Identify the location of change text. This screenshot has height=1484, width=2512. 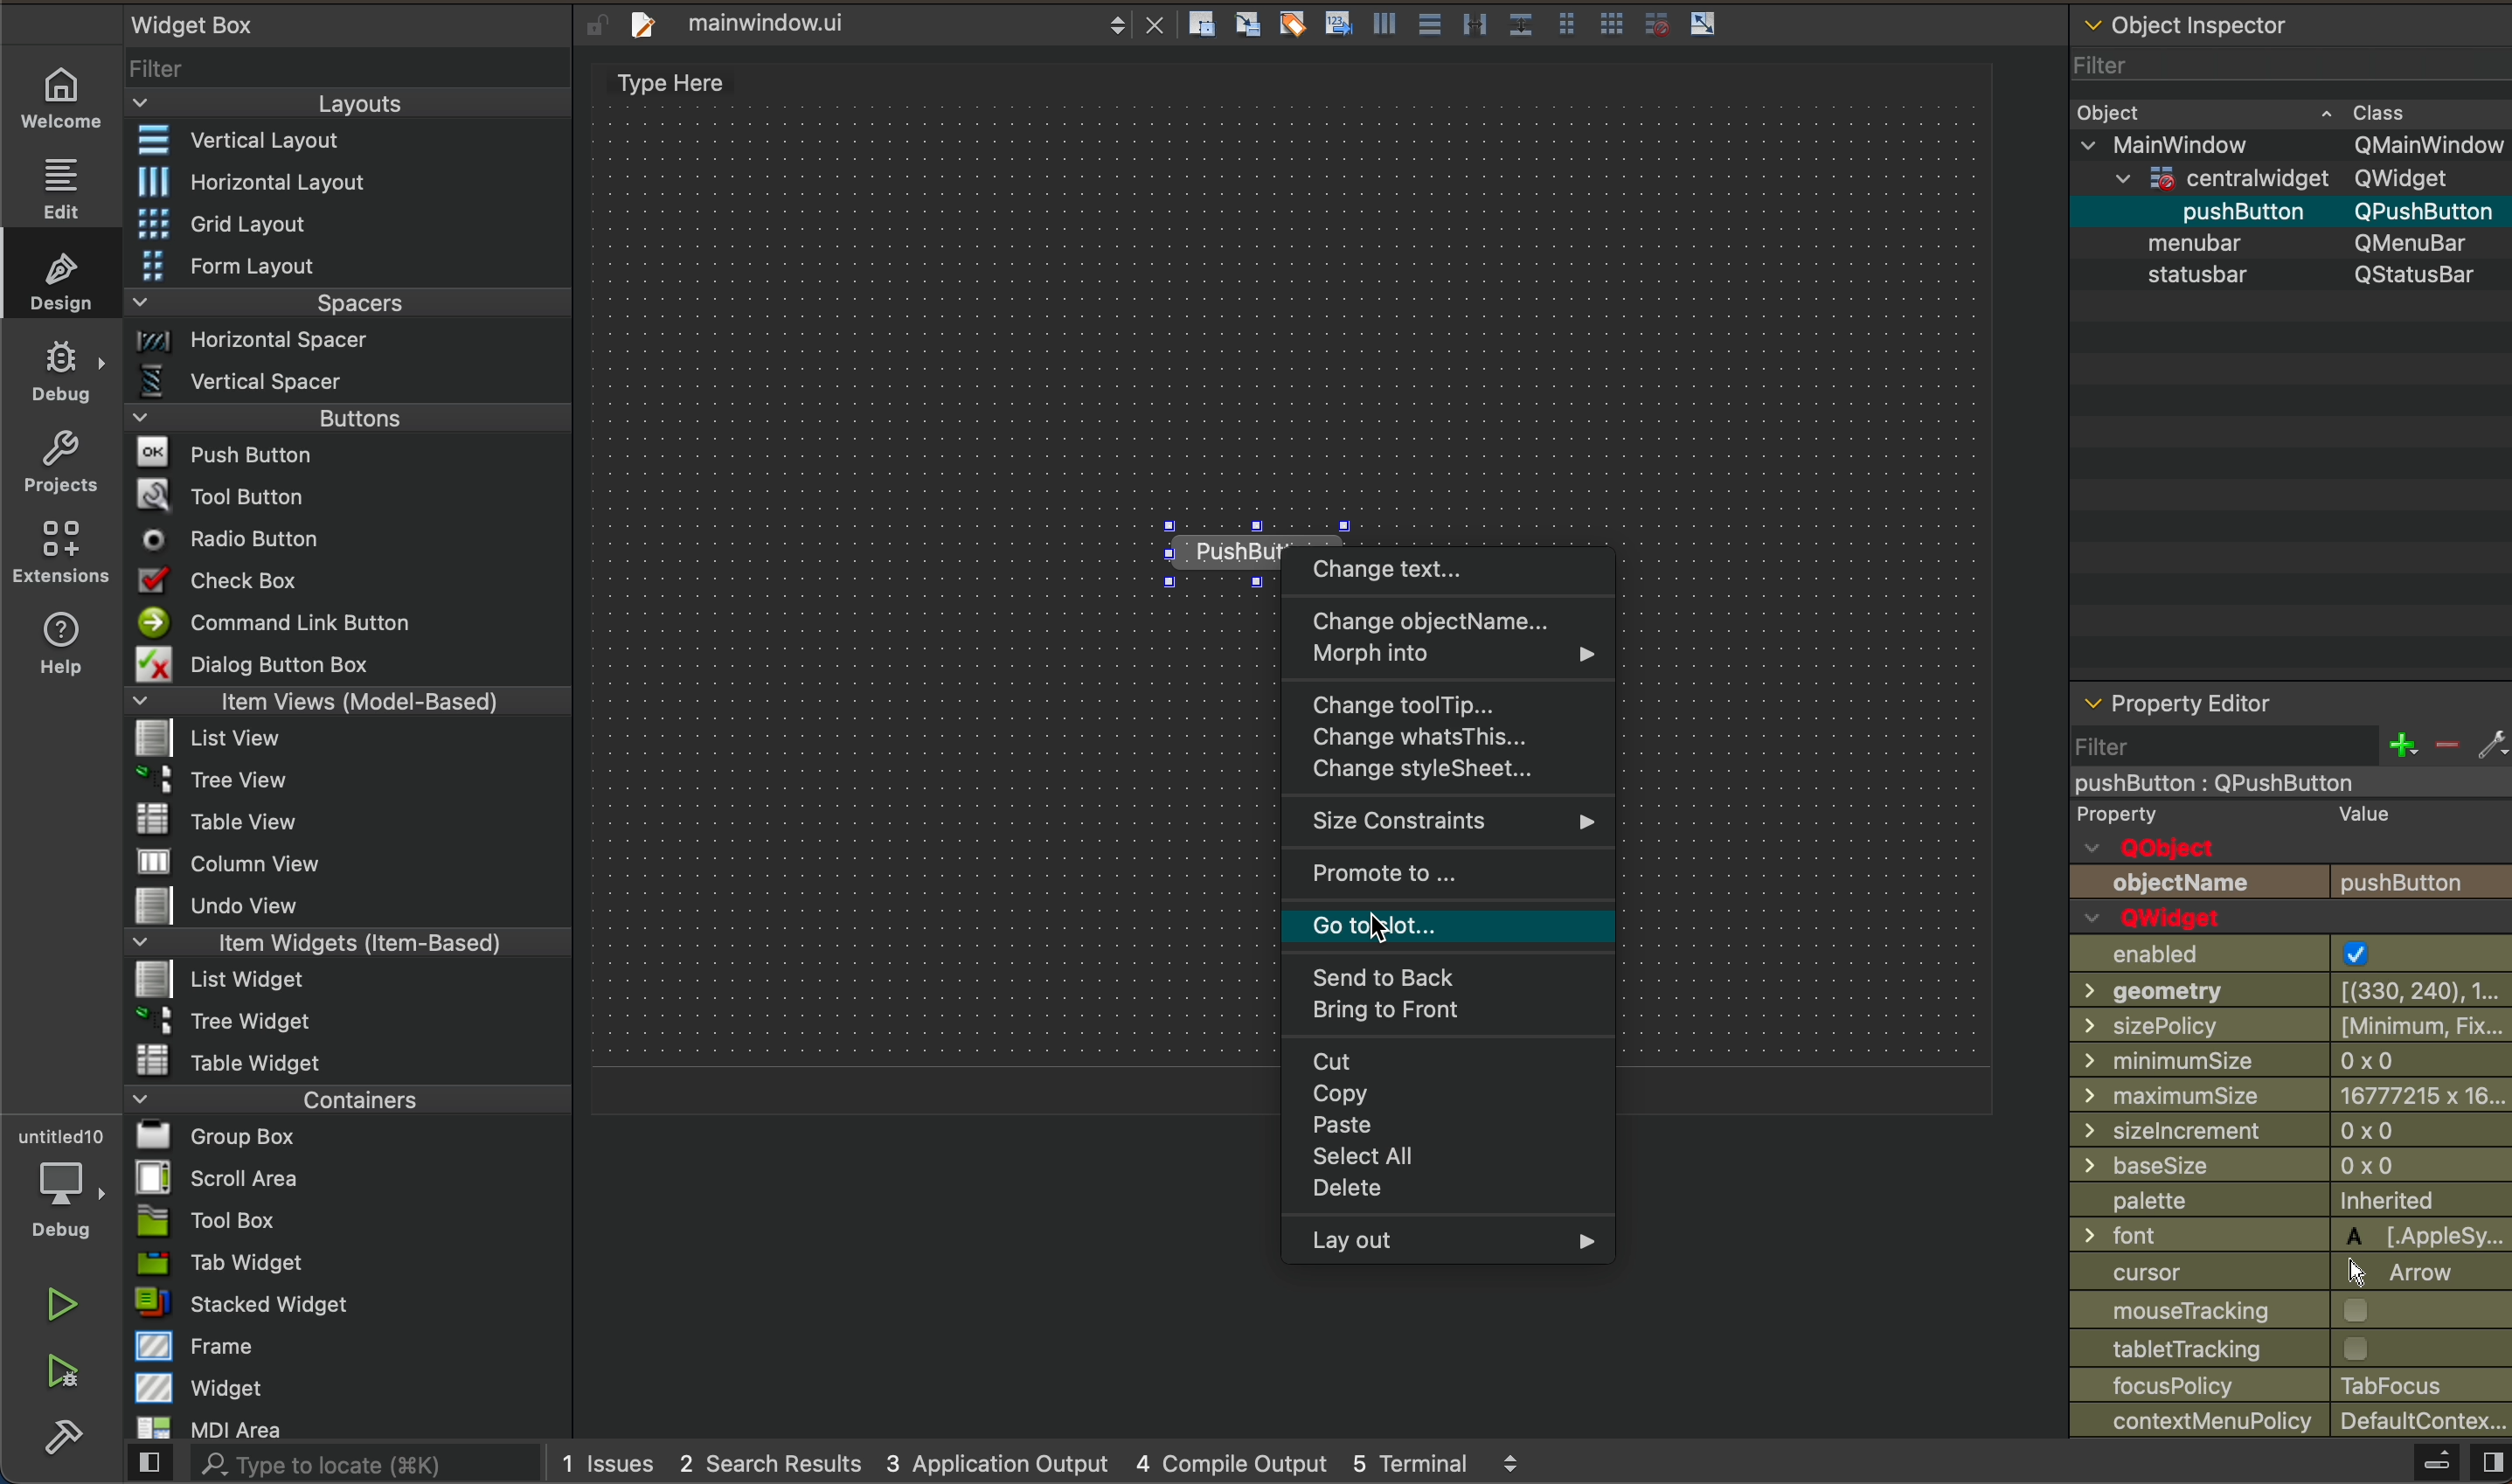
(1453, 571).